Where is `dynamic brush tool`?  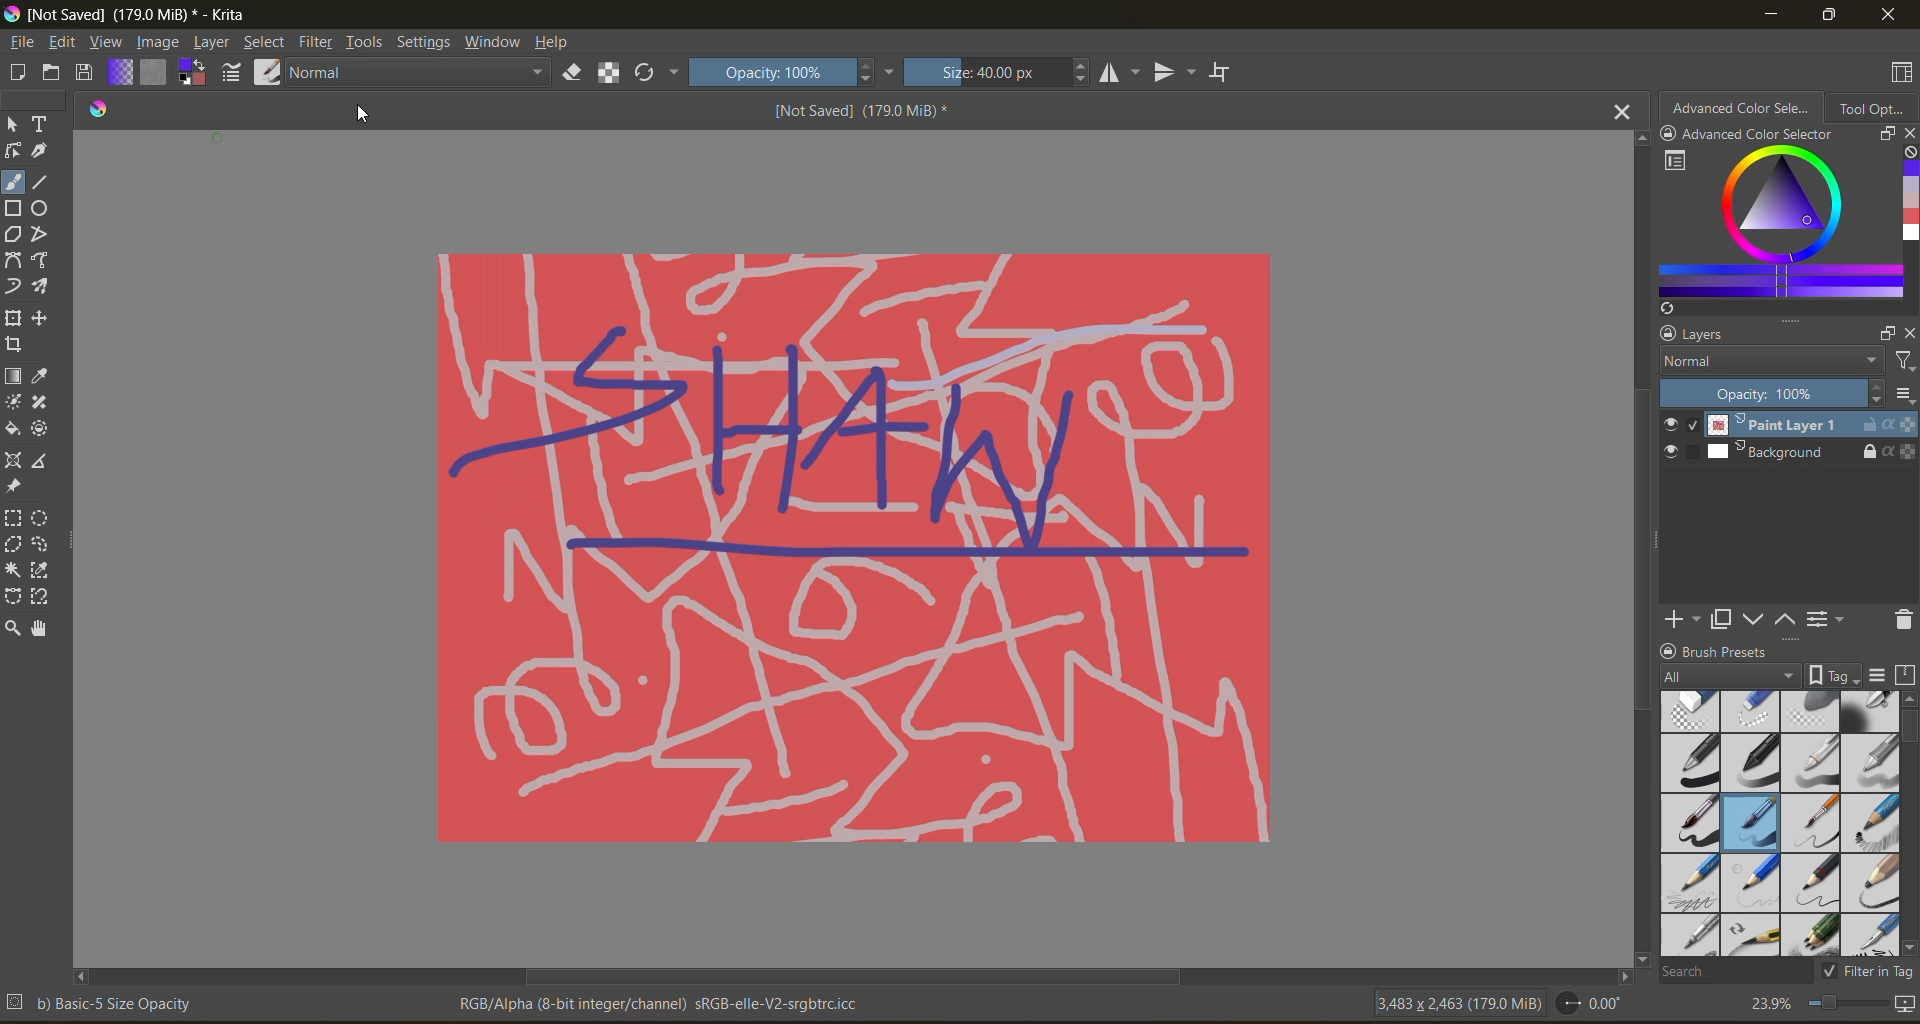
dynamic brush tool is located at coordinates (14, 286).